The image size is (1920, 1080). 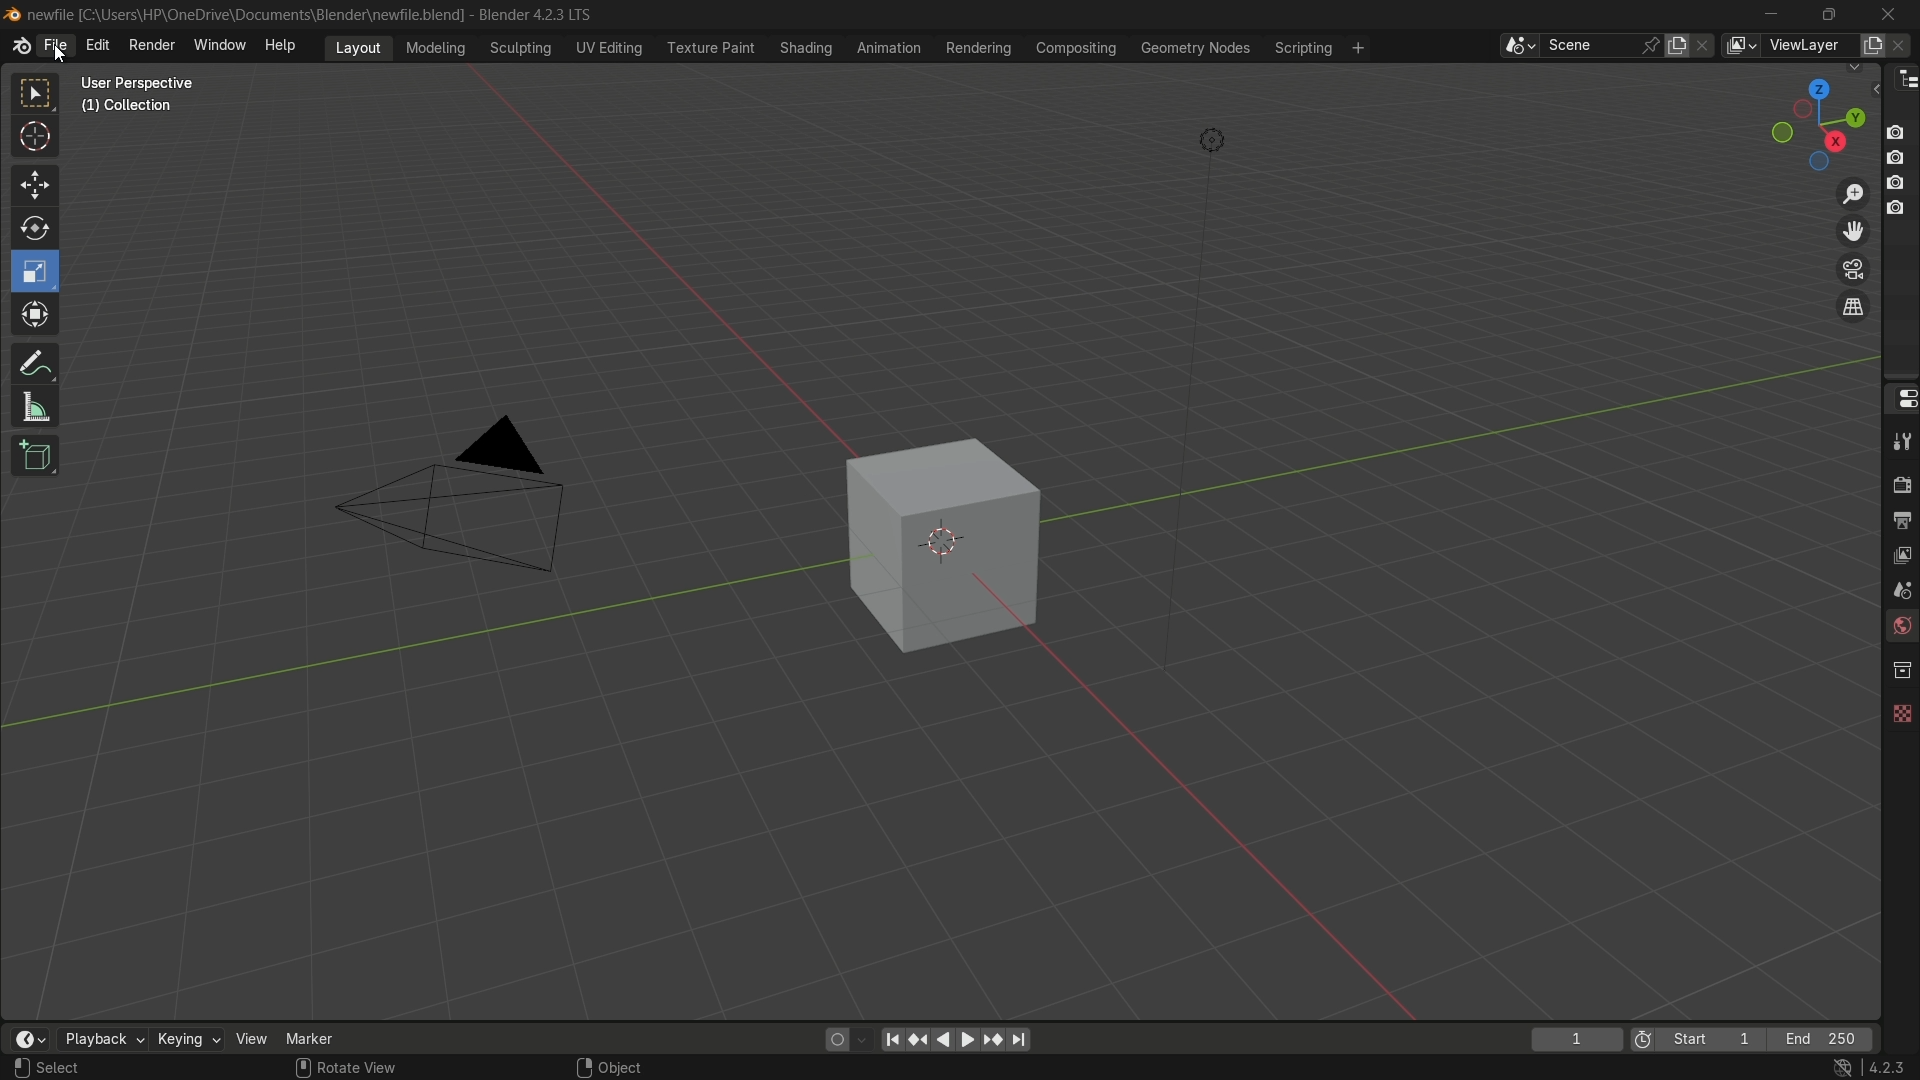 I want to click on Collection, so click(x=130, y=110).